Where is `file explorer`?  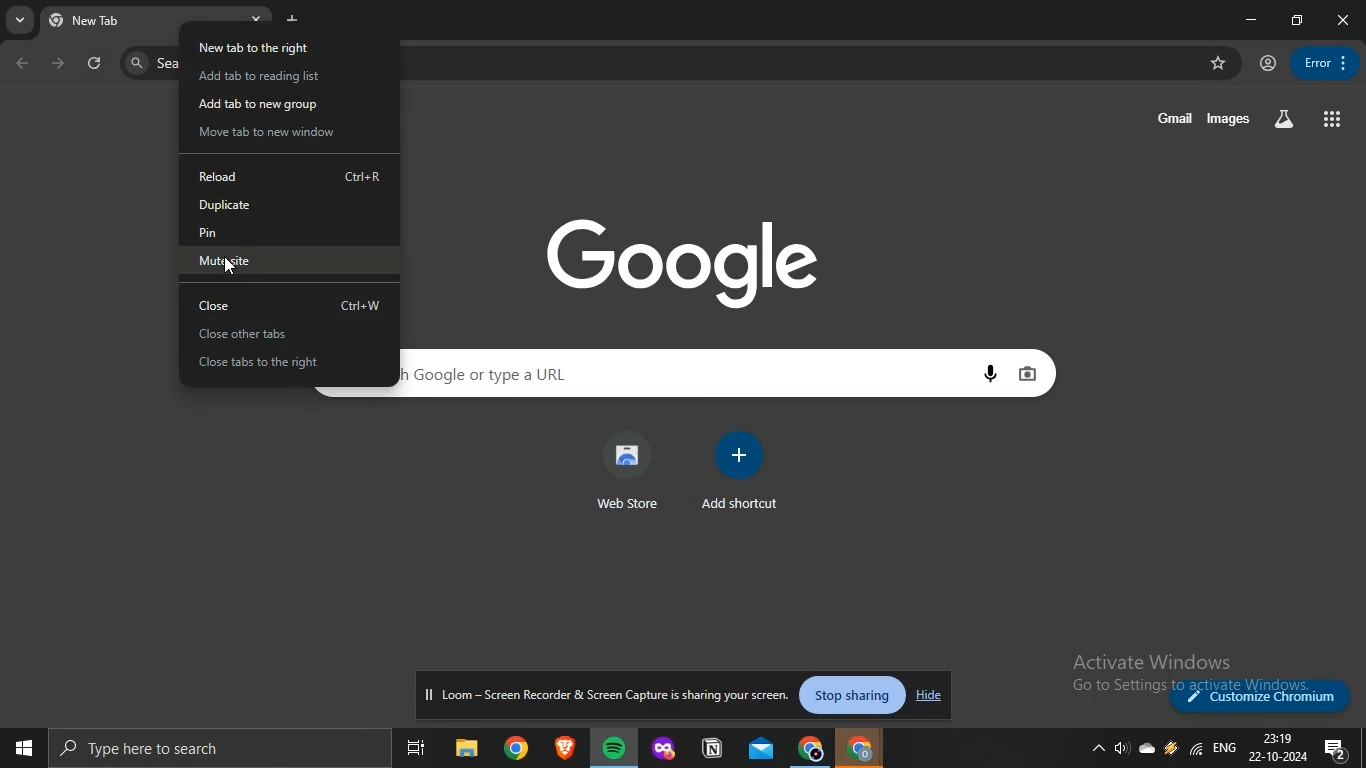
file explorer is located at coordinates (469, 746).